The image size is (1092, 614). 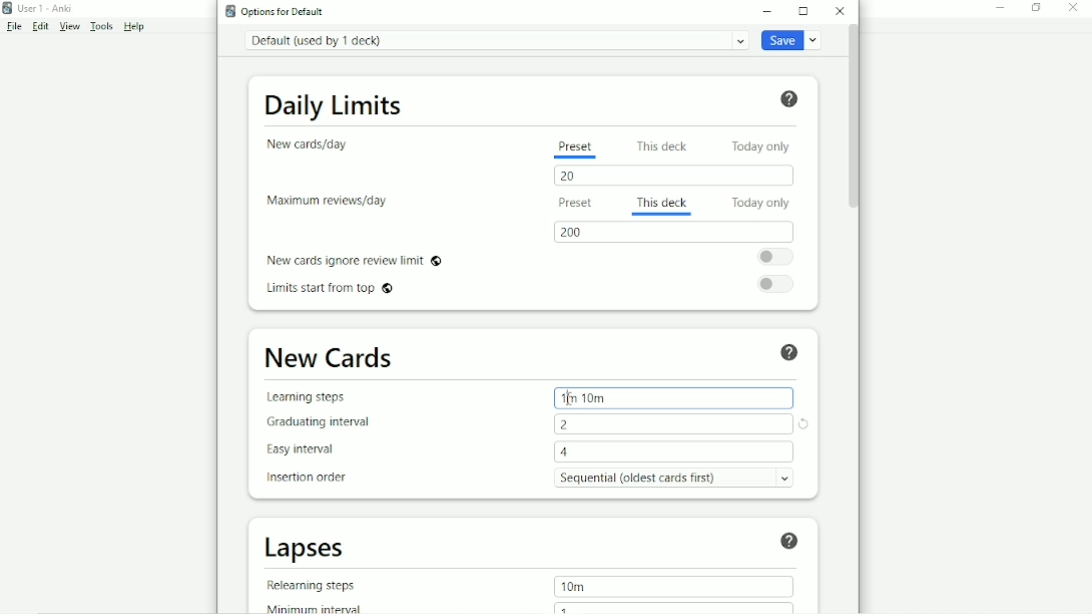 I want to click on New cards ignore review limit, so click(x=356, y=260).